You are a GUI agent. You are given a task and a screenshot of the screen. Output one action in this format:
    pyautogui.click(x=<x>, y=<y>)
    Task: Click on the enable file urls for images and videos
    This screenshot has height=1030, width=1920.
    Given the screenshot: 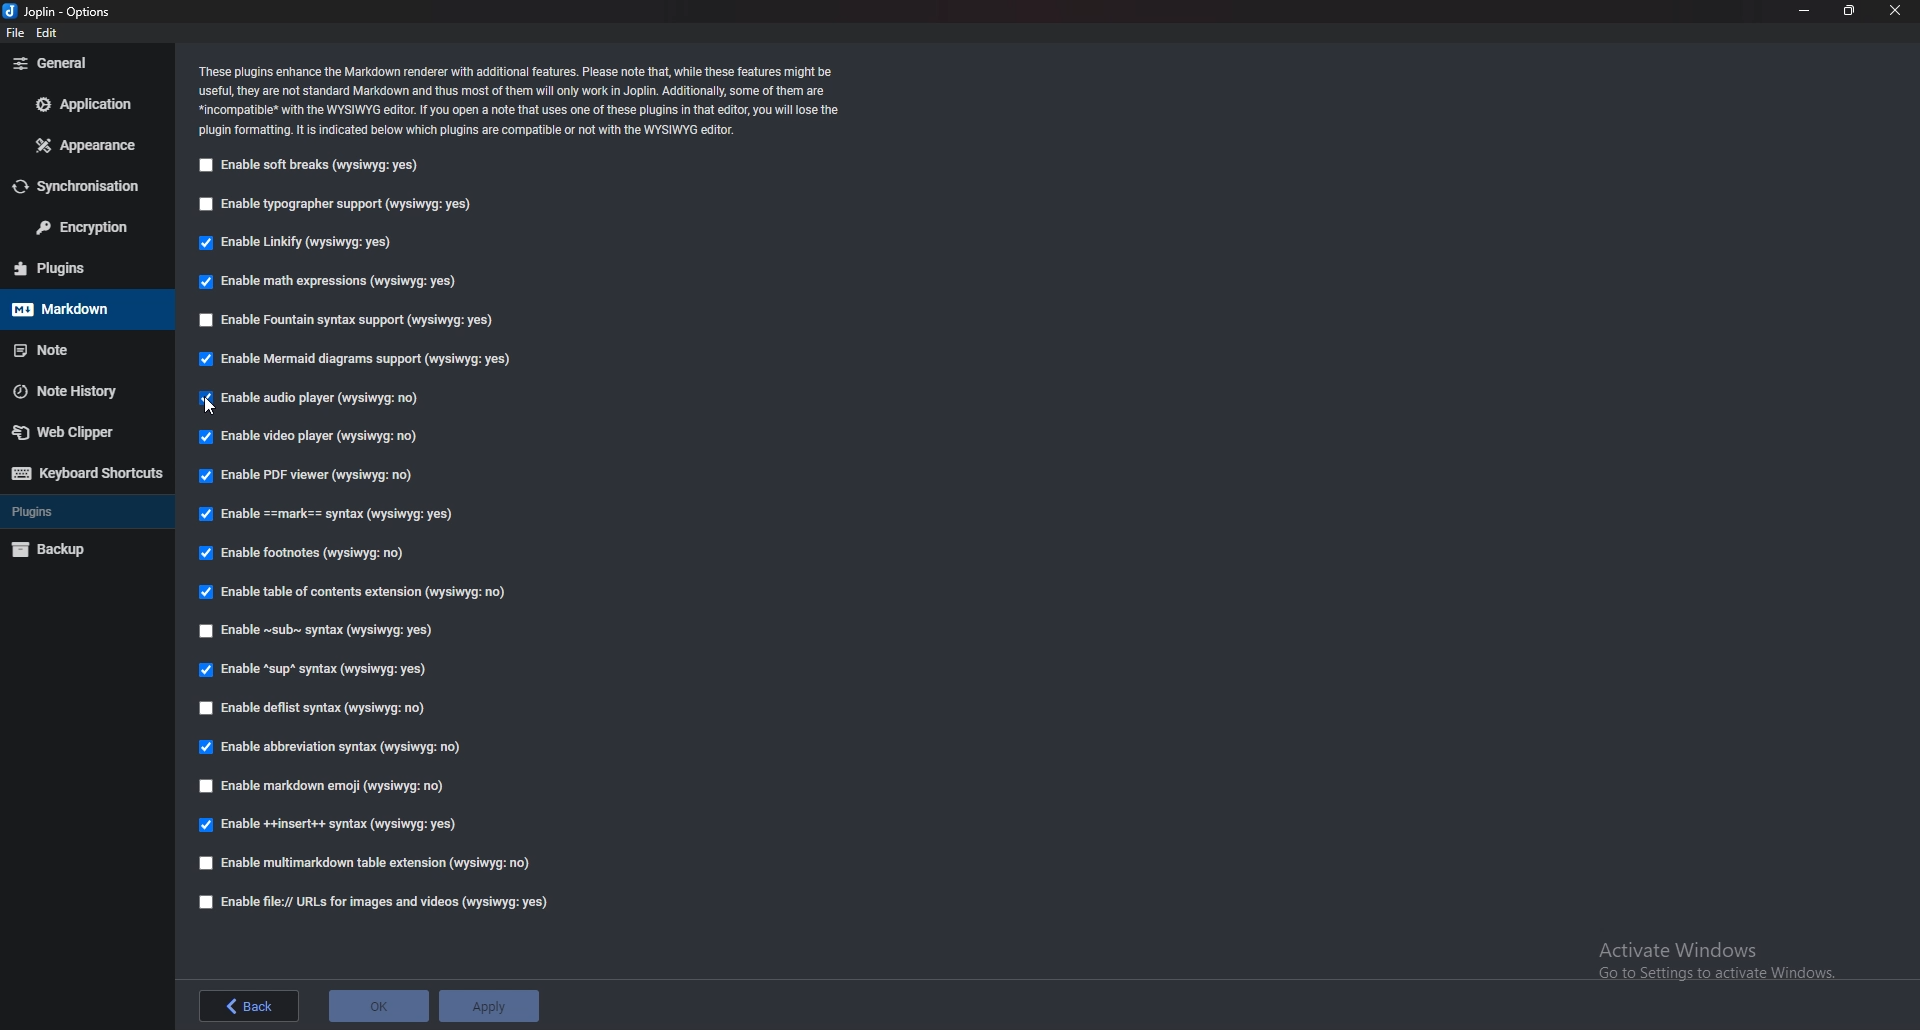 What is the action you would take?
    pyautogui.click(x=380, y=902)
    